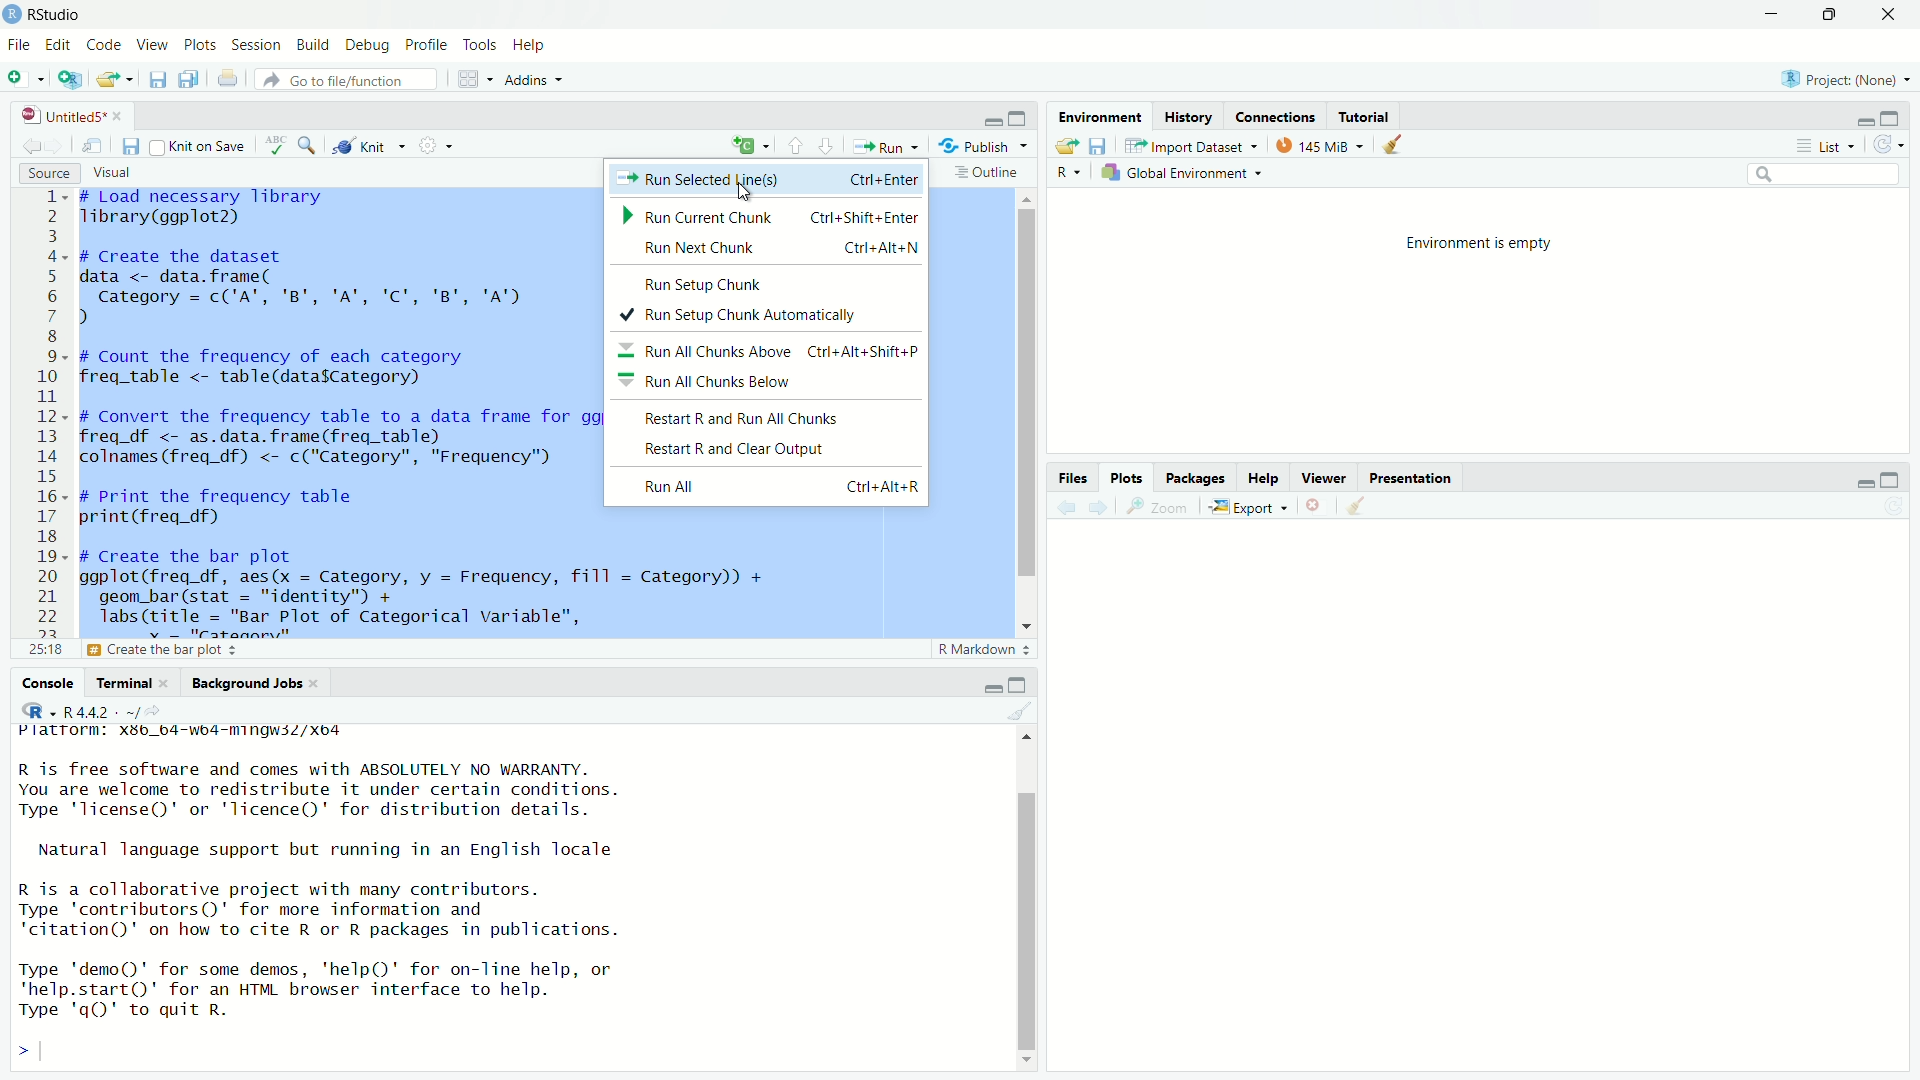 The width and height of the screenshot is (1920, 1080). Describe the element at coordinates (1395, 144) in the screenshot. I see `clear data` at that location.